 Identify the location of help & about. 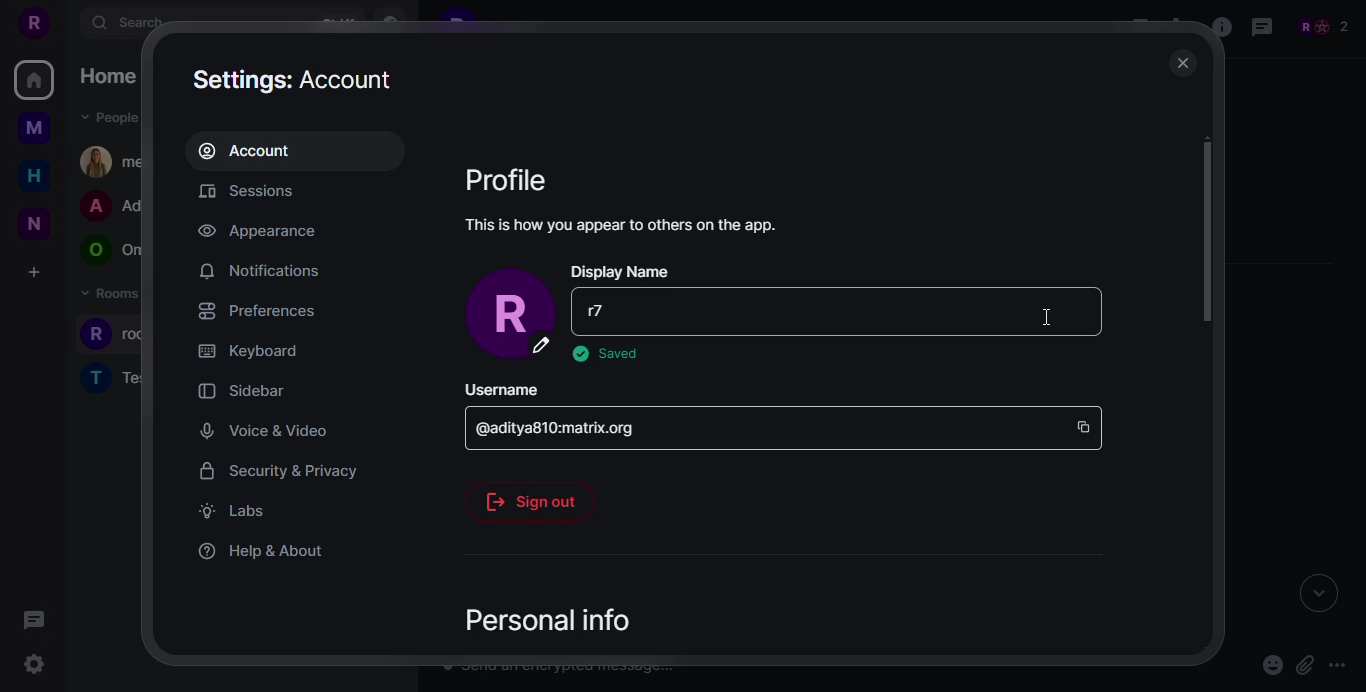
(260, 550).